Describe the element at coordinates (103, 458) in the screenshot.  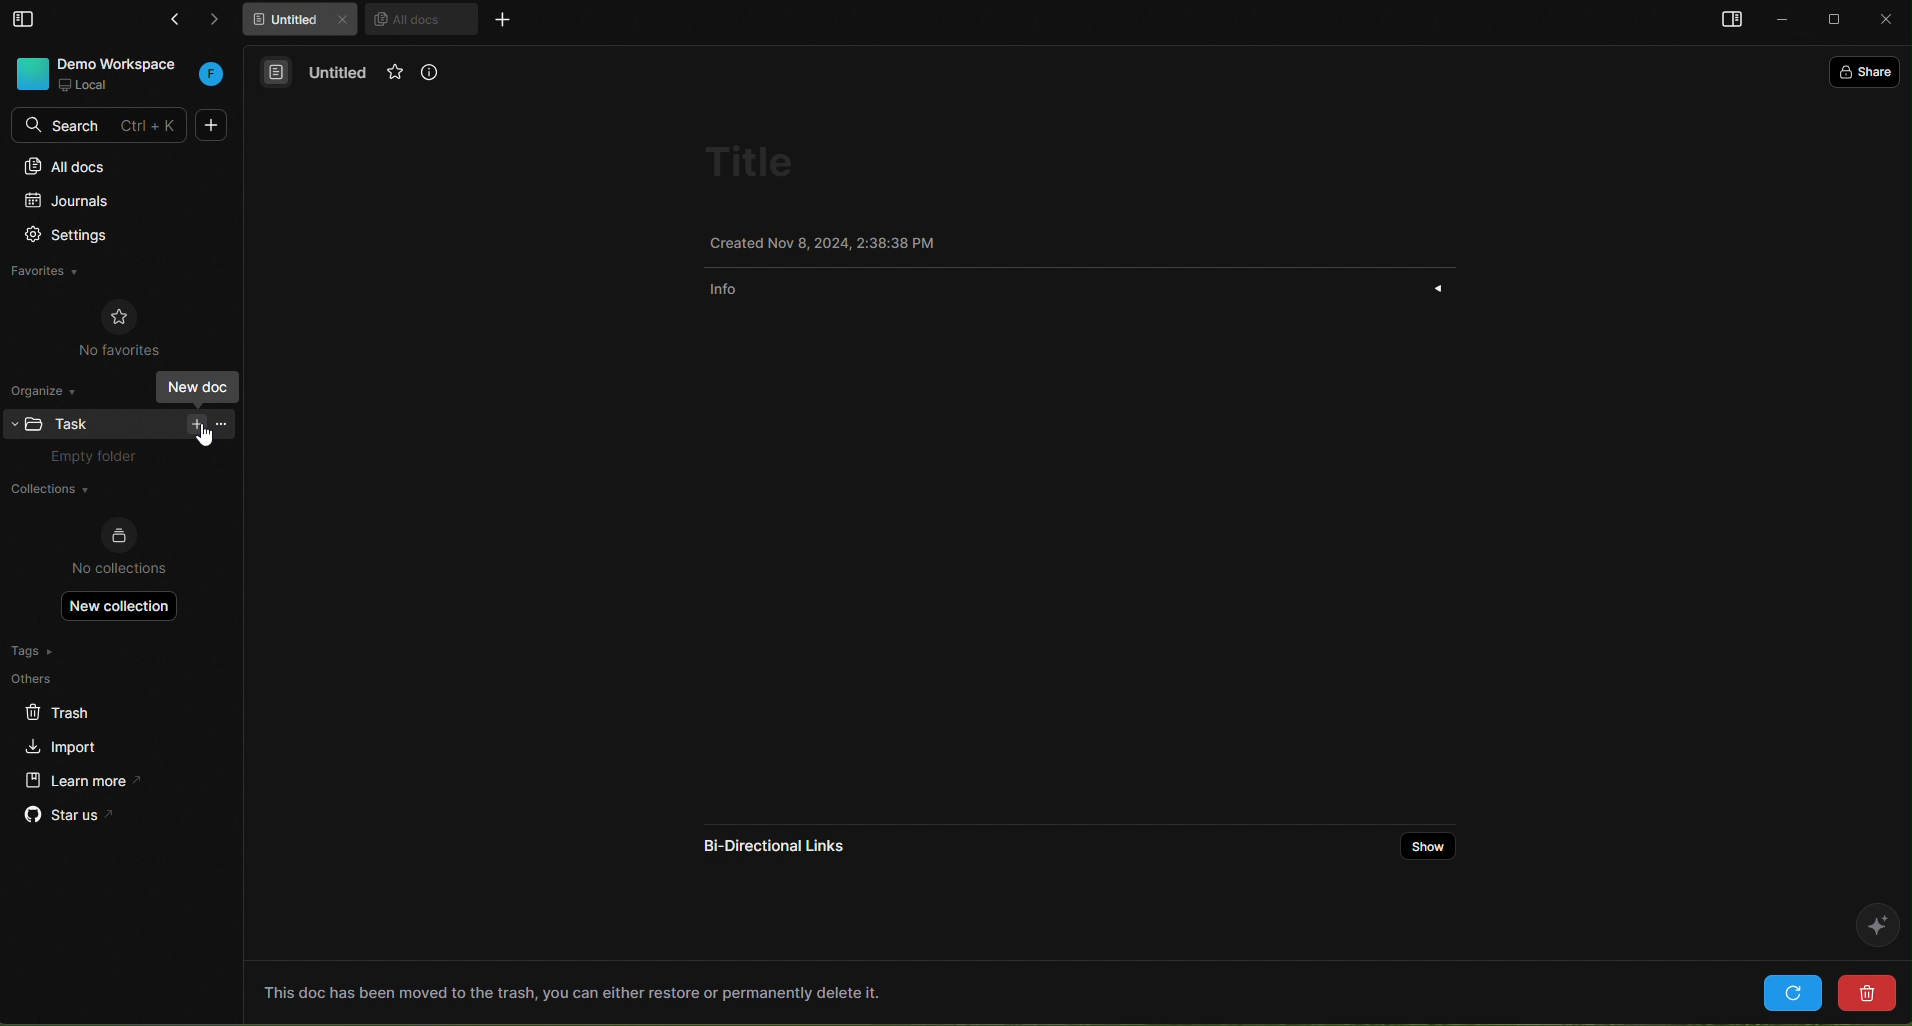
I see `empty folder` at that location.